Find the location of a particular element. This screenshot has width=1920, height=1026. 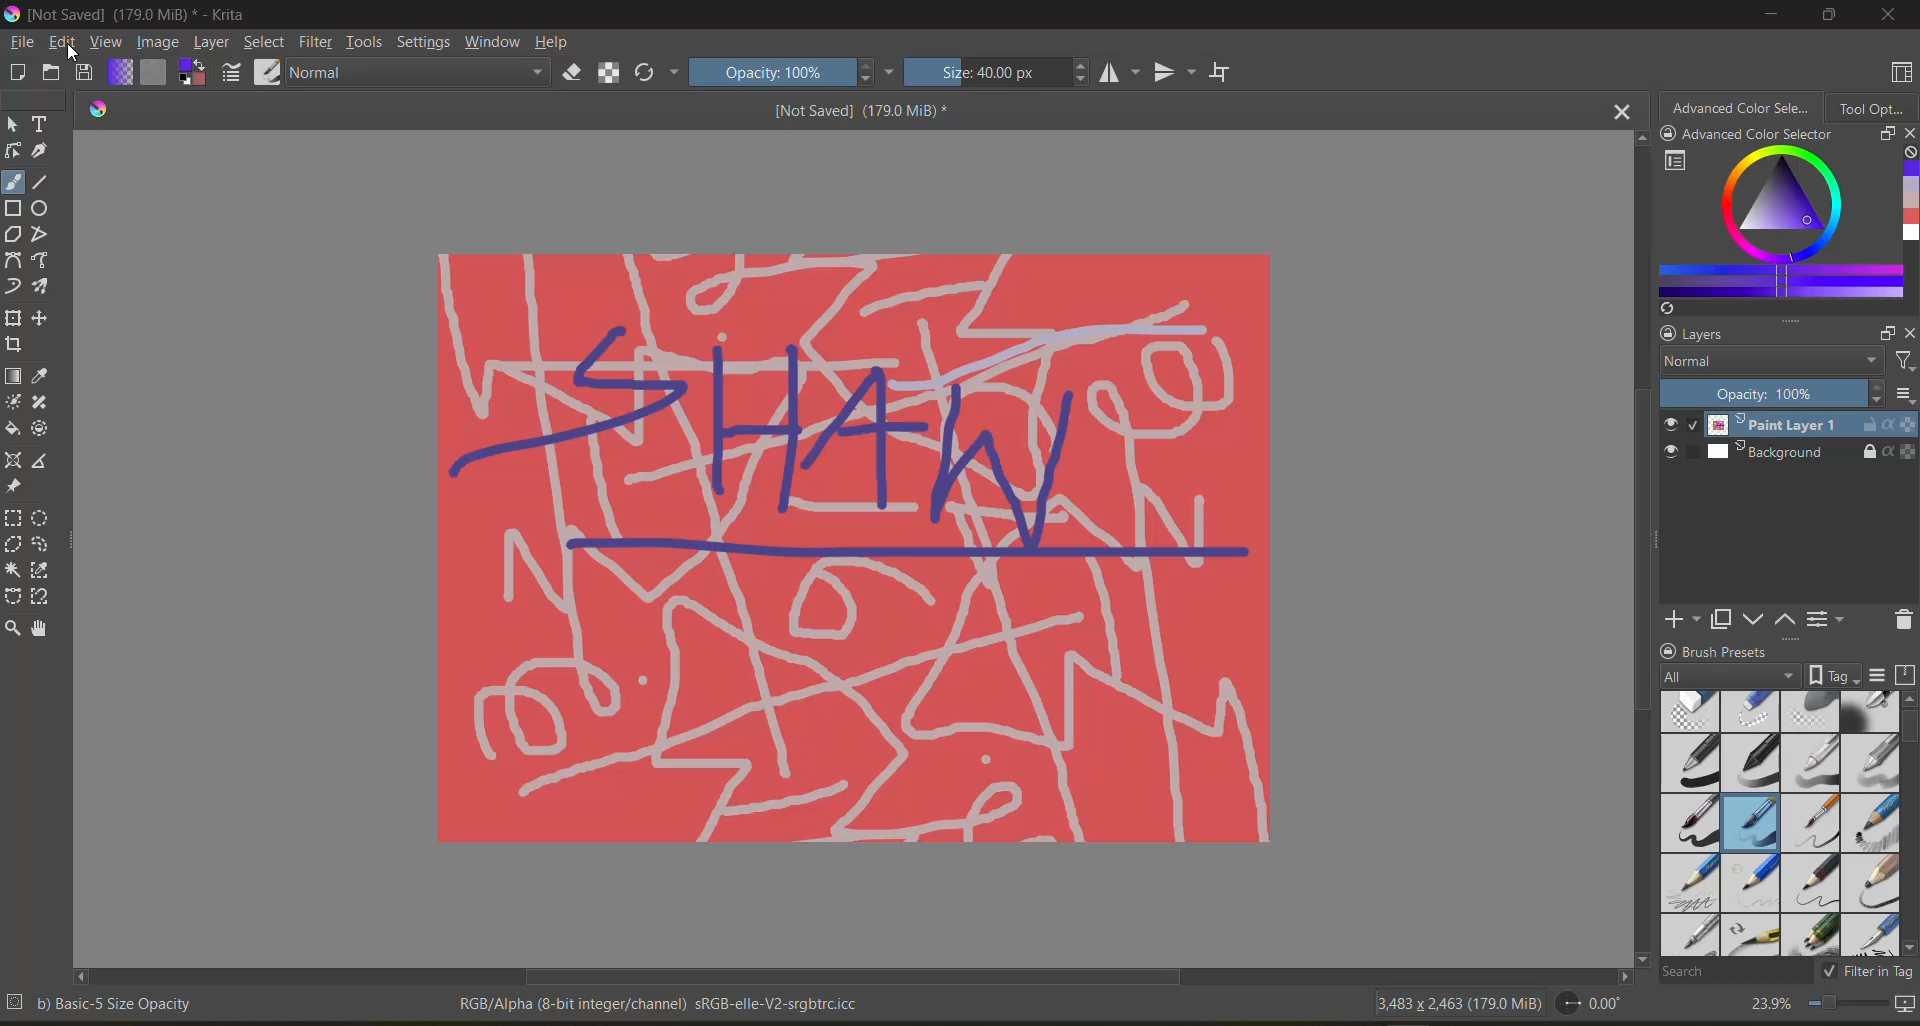

Multi brush tool is located at coordinates (46, 287).